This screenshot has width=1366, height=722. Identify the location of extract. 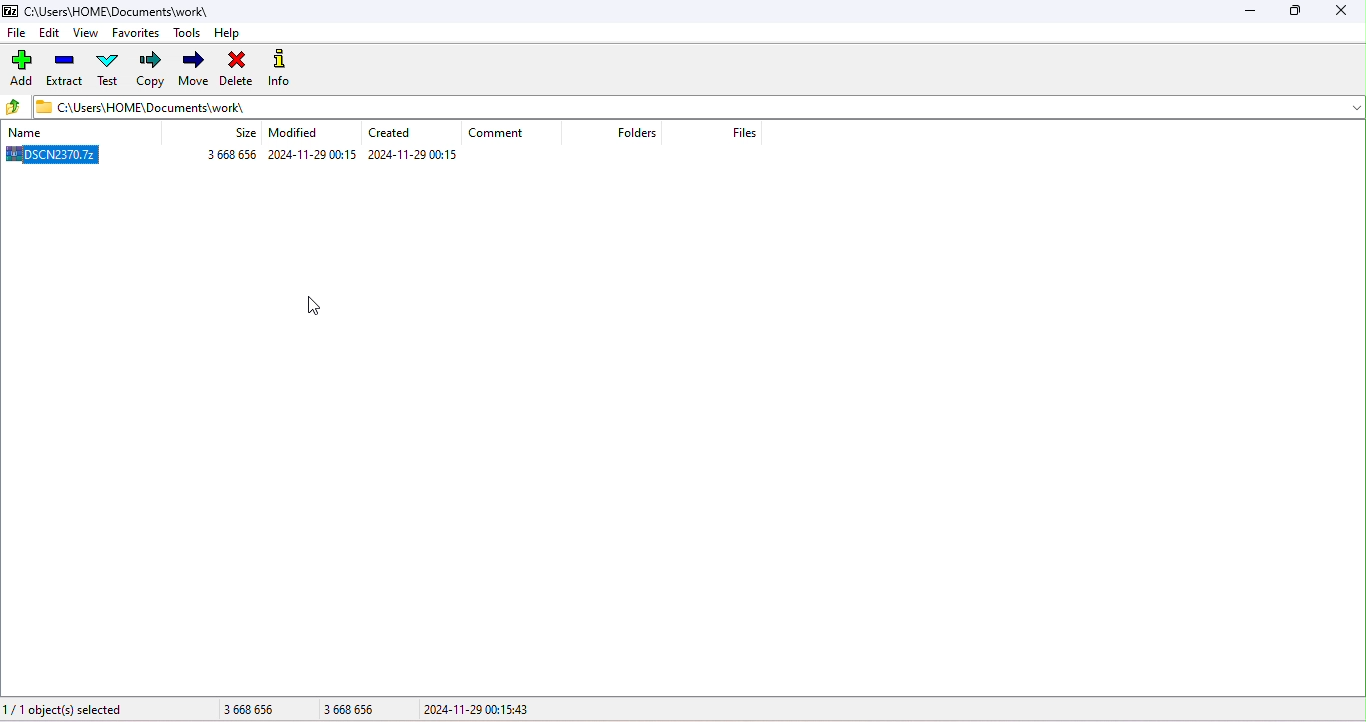
(65, 72).